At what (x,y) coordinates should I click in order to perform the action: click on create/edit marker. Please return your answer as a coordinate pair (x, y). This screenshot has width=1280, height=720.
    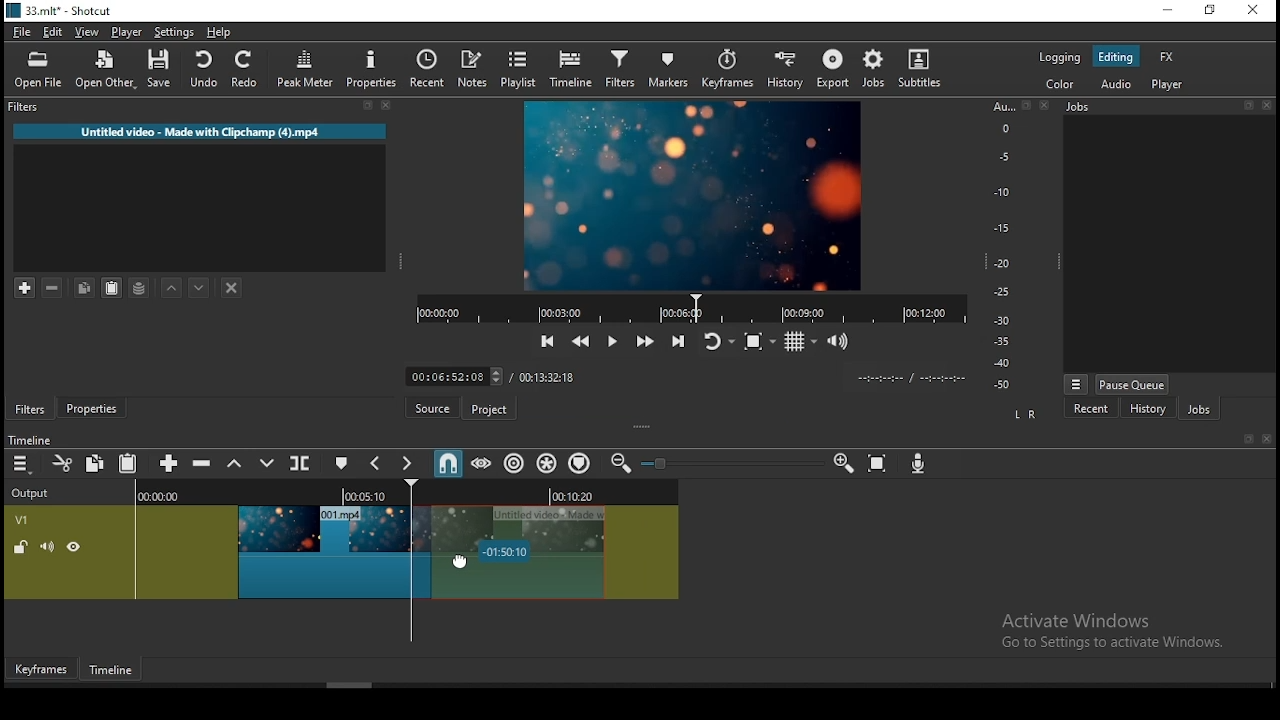
    Looking at the image, I should click on (343, 465).